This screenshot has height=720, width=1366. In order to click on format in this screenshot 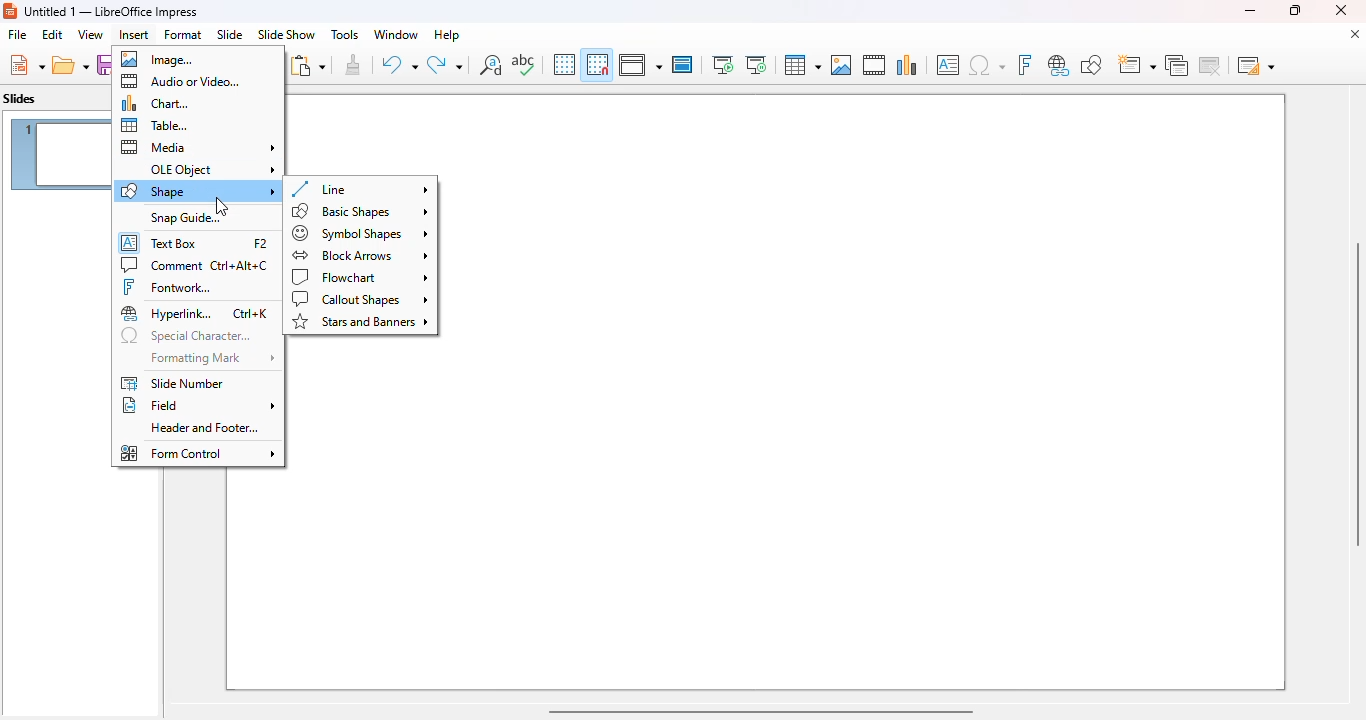, I will do `click(183, 34)`.